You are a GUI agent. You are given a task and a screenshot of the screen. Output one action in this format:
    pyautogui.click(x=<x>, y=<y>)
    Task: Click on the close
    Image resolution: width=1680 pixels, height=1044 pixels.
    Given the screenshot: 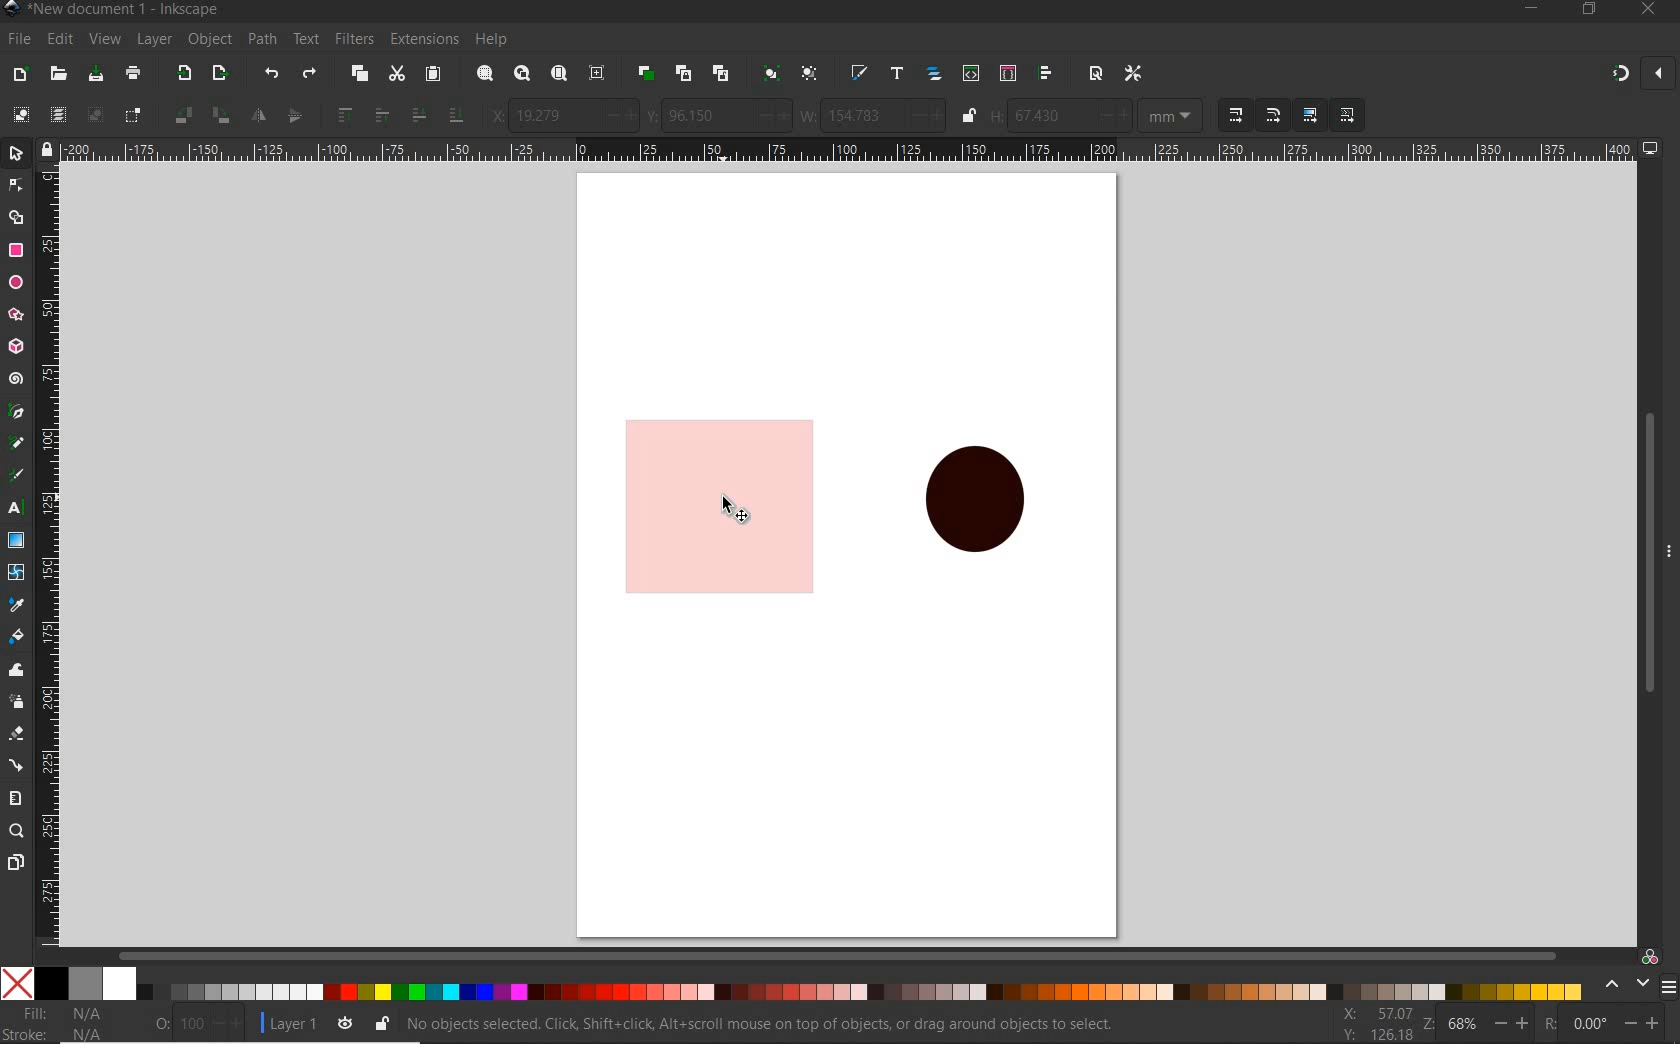 What is the action you would take?
    pyautogui.click(x=1646, y=10)
    